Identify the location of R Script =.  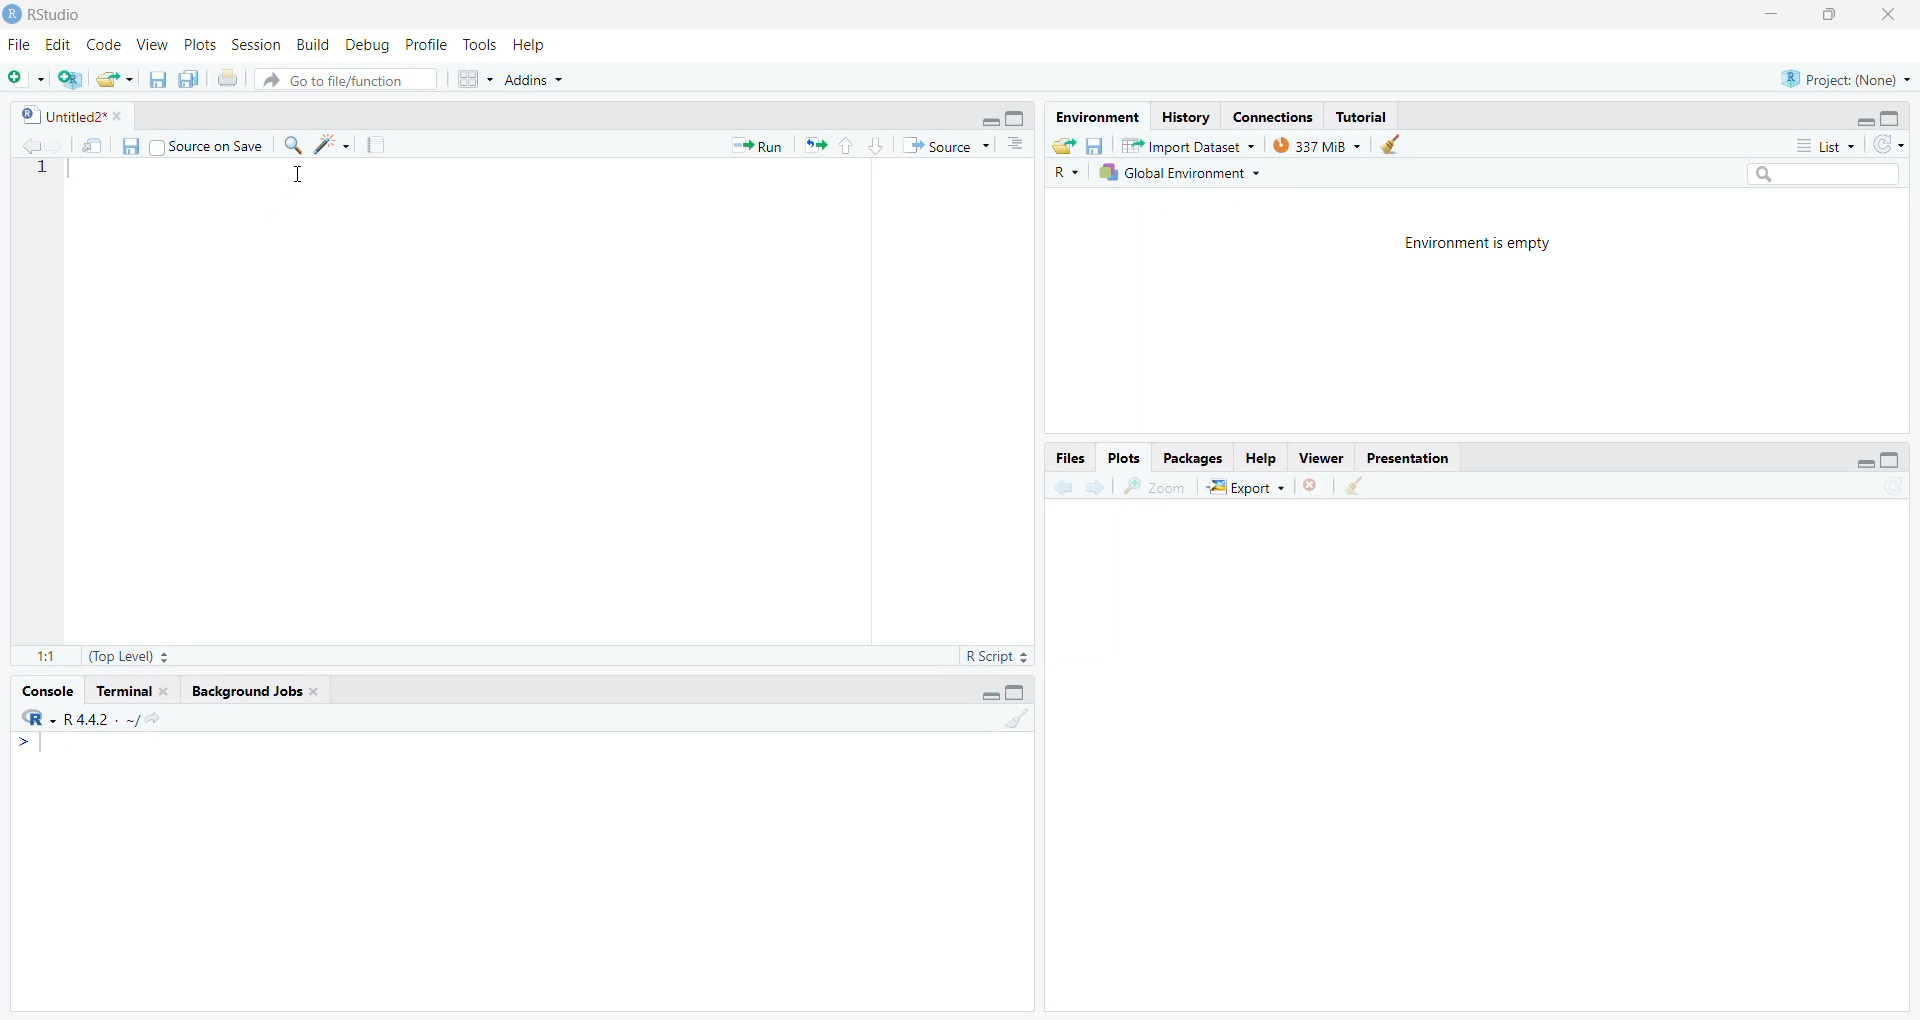
(994, 656).